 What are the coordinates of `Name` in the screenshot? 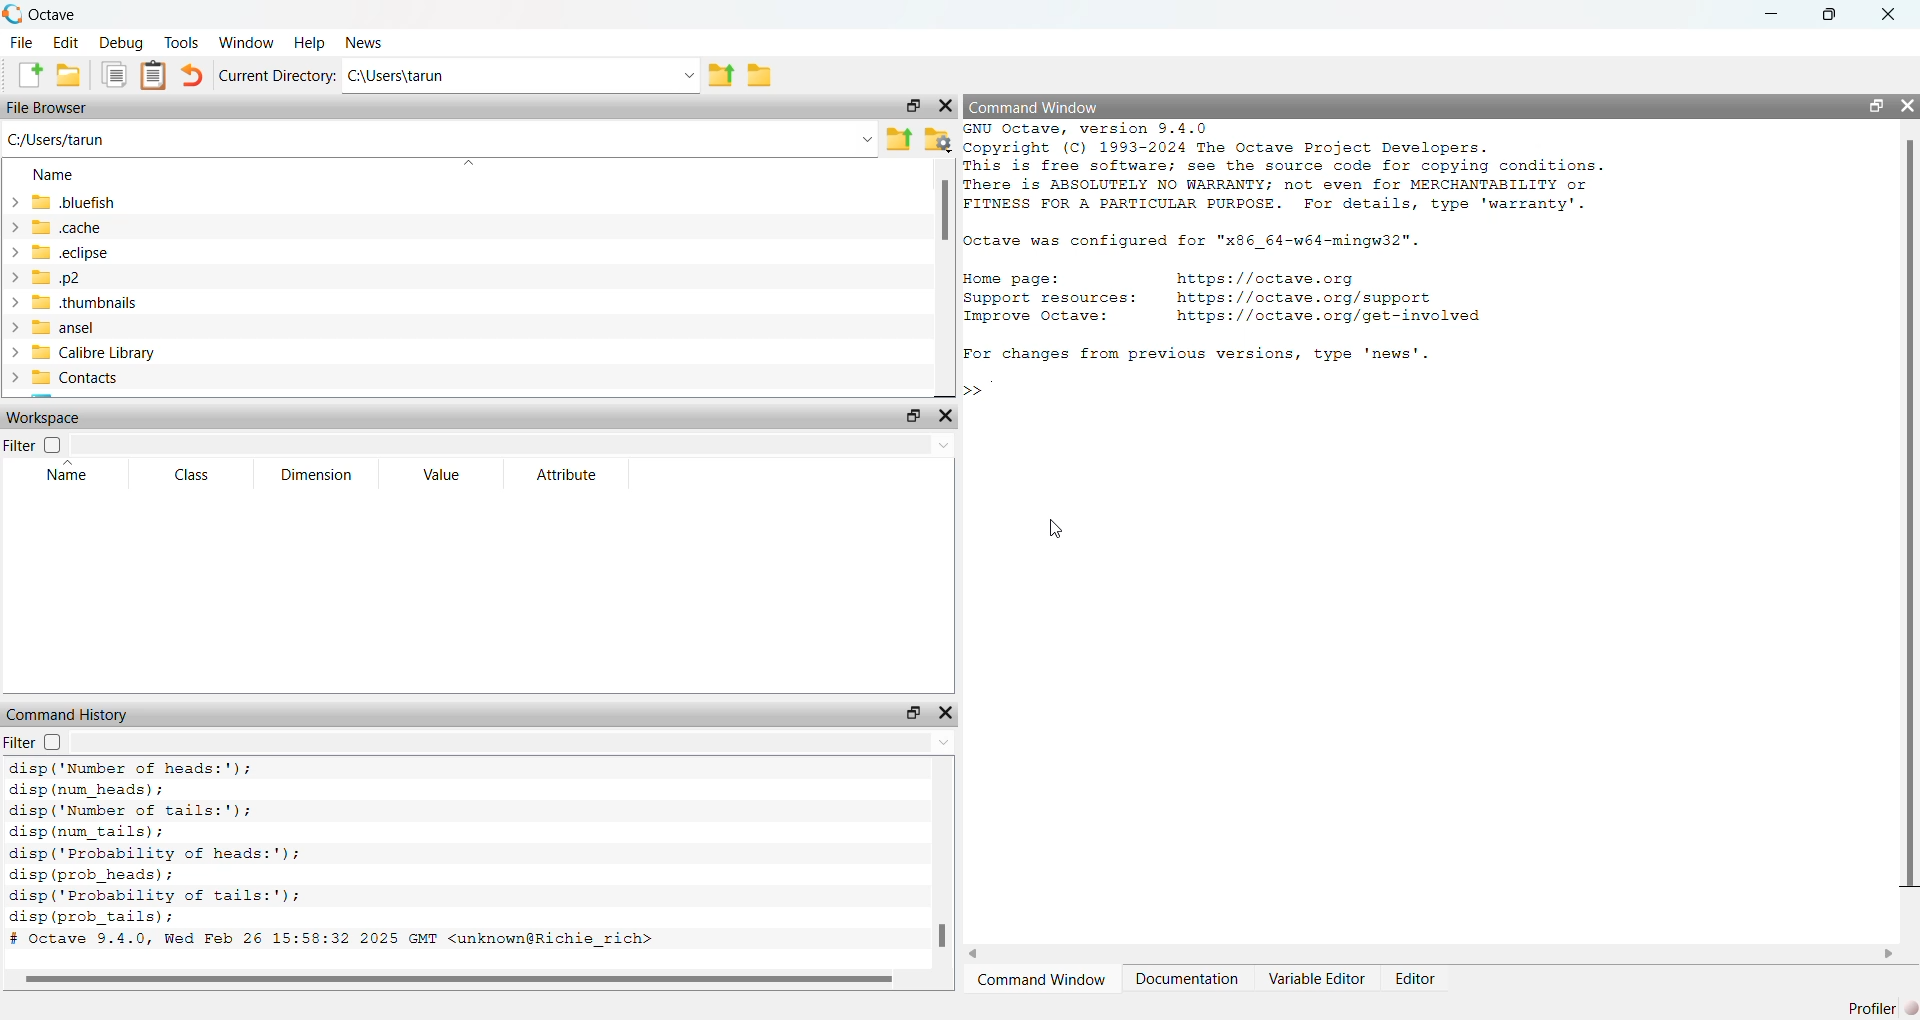 It's located at (54, 173).